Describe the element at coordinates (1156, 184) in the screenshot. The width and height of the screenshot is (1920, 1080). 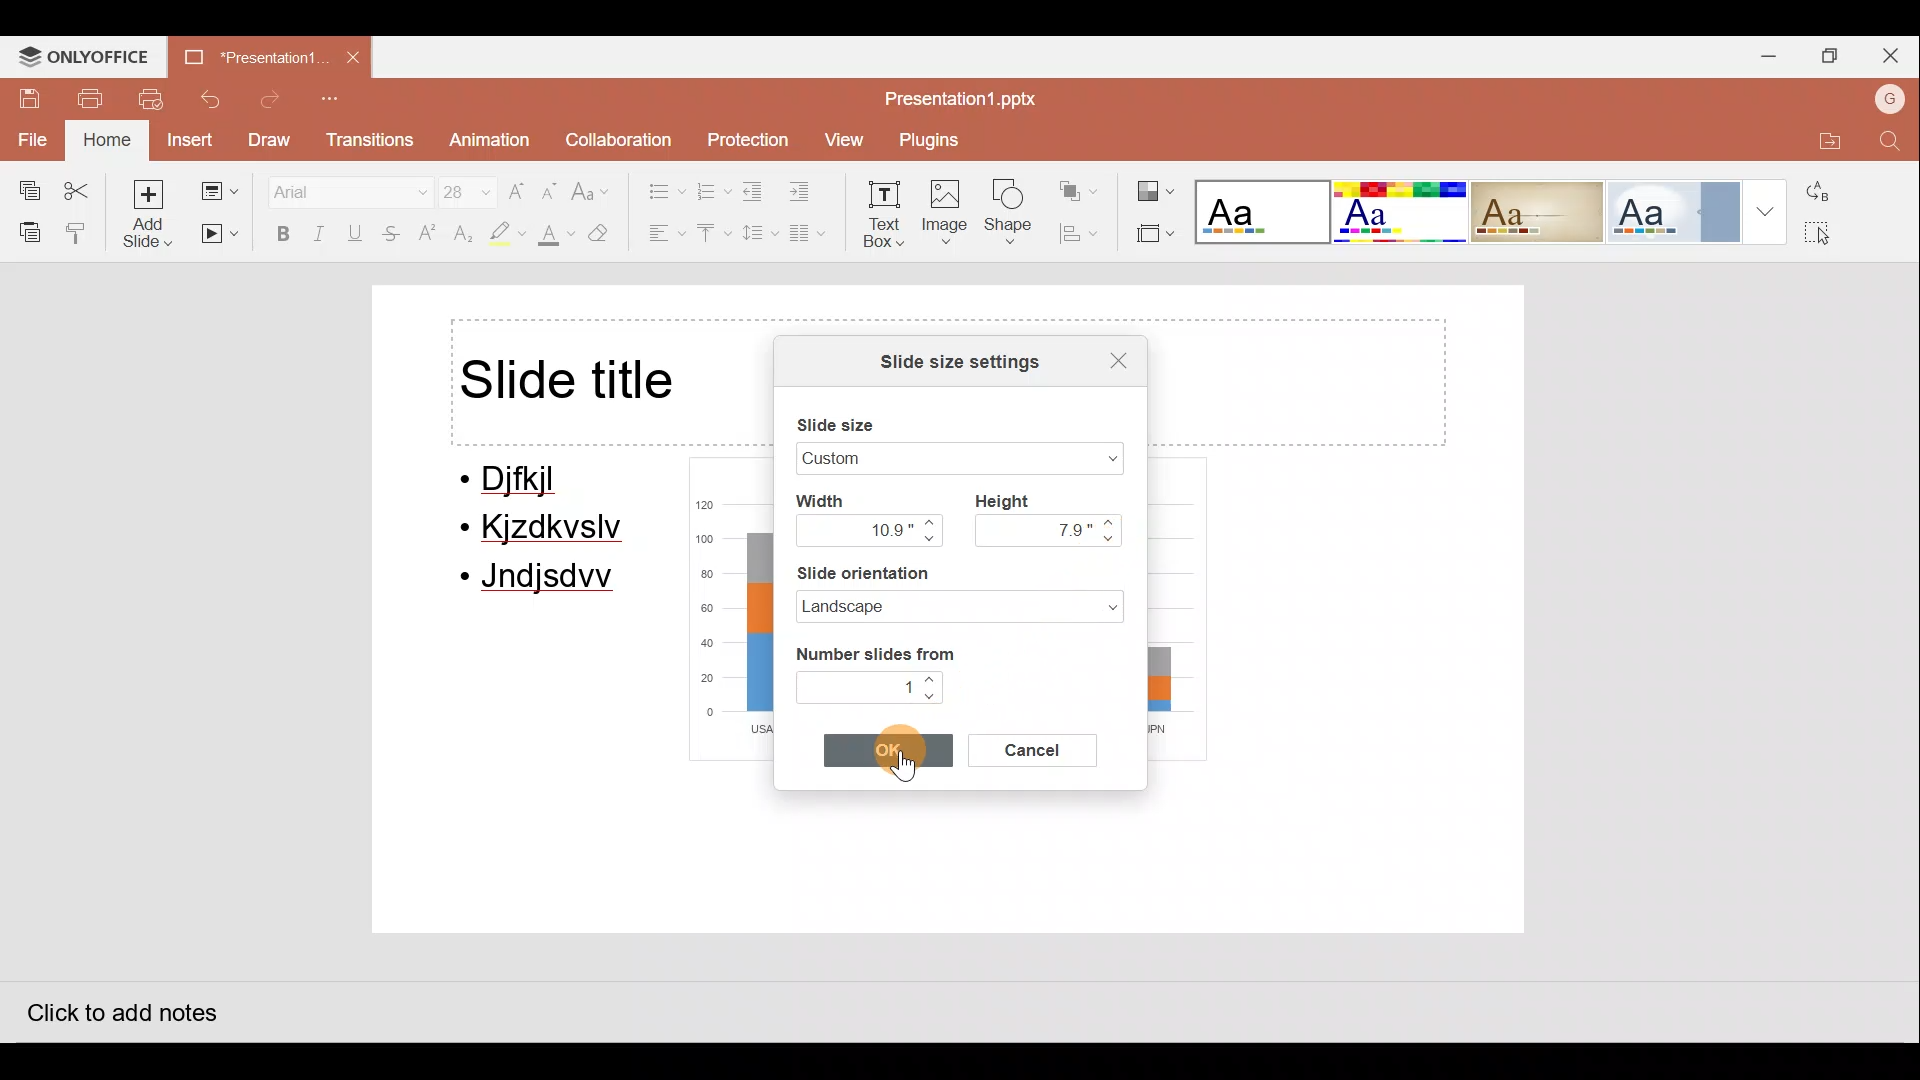
I see `Change color theme` at that location.